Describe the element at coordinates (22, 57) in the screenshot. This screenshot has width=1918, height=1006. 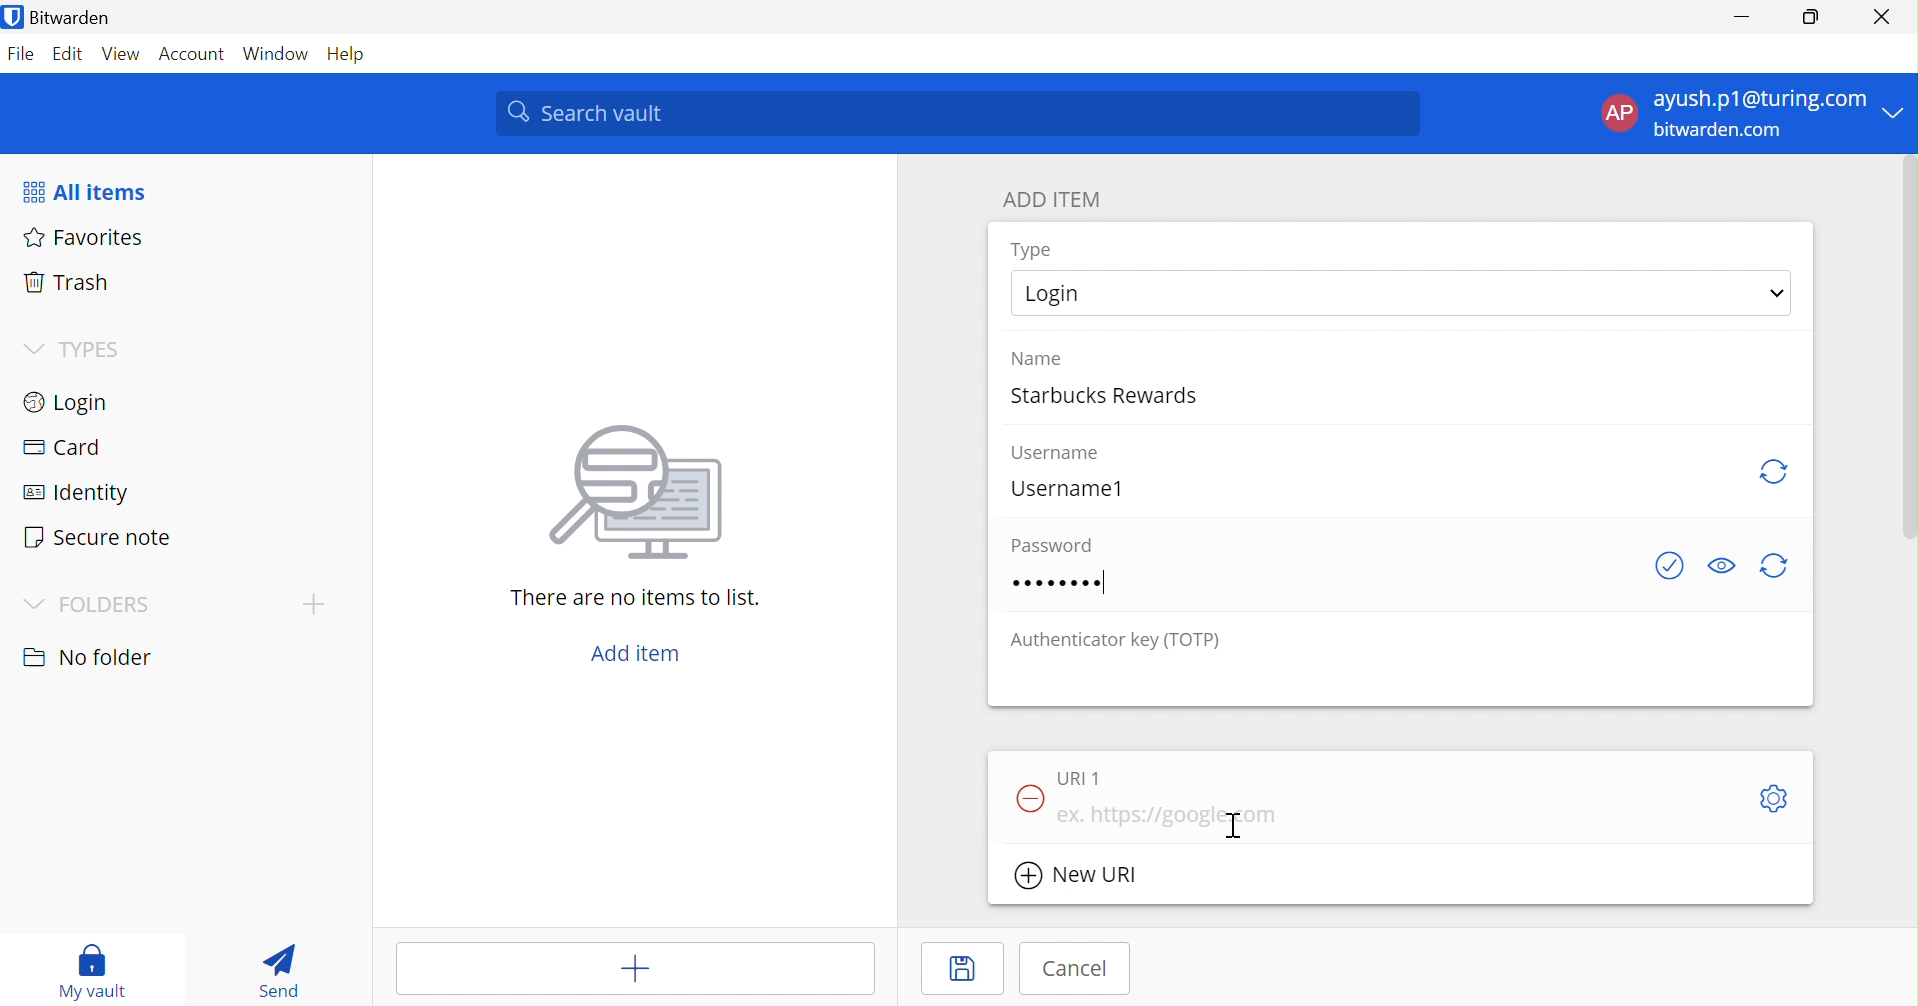
I see `File` at that location.